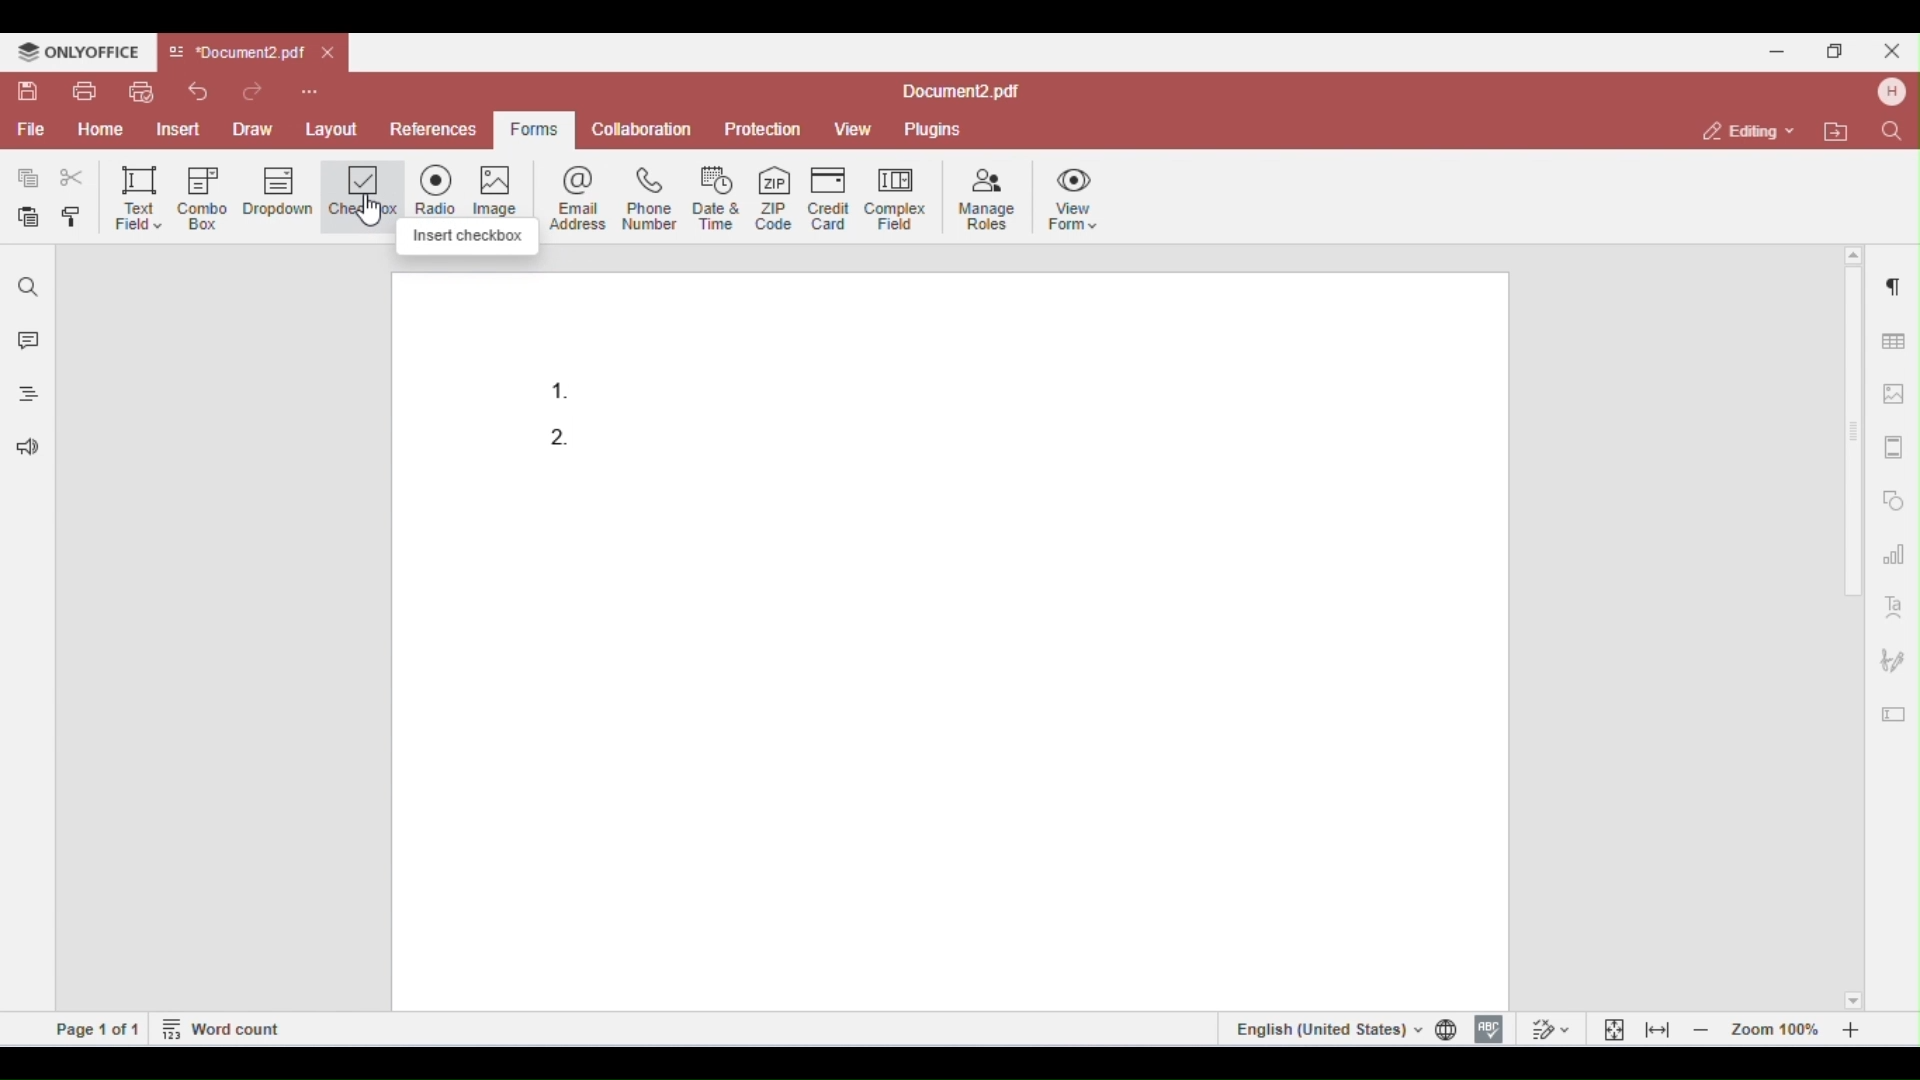  I want to click on zoom, so click(1782, 1028).